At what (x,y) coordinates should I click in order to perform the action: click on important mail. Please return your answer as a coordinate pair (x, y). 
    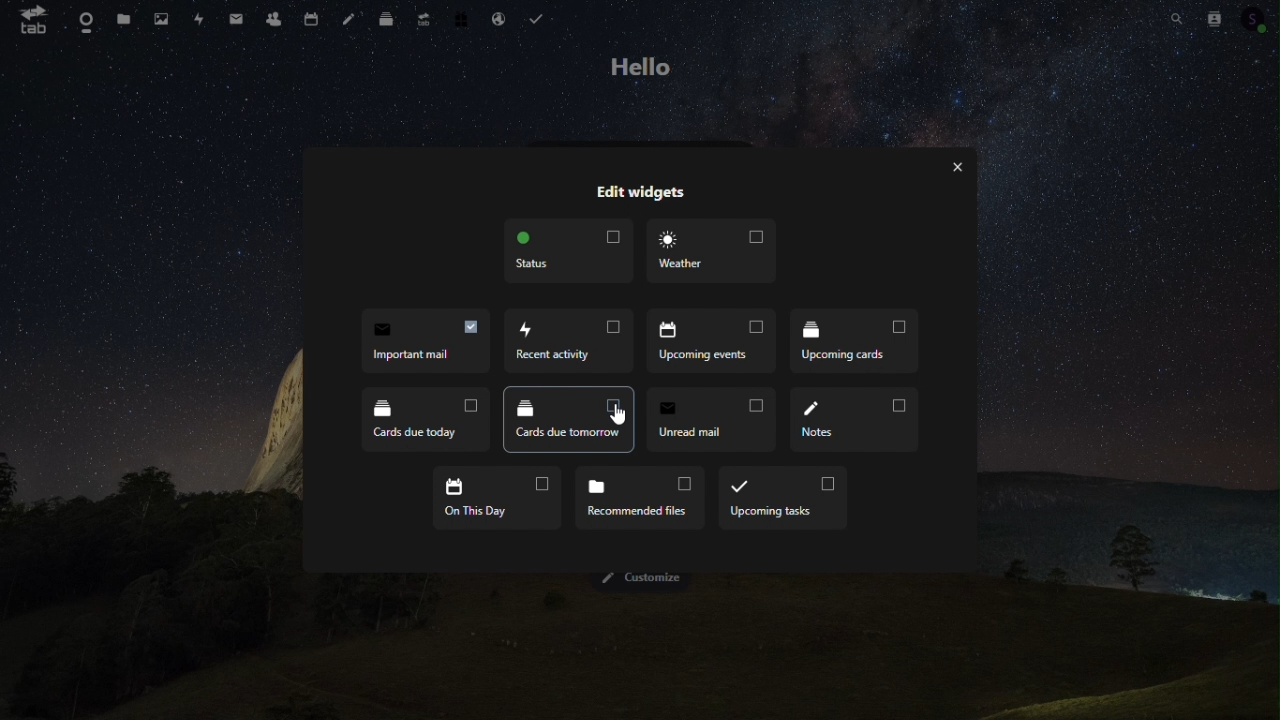
    Looking at the image, I should click on (421, 344).